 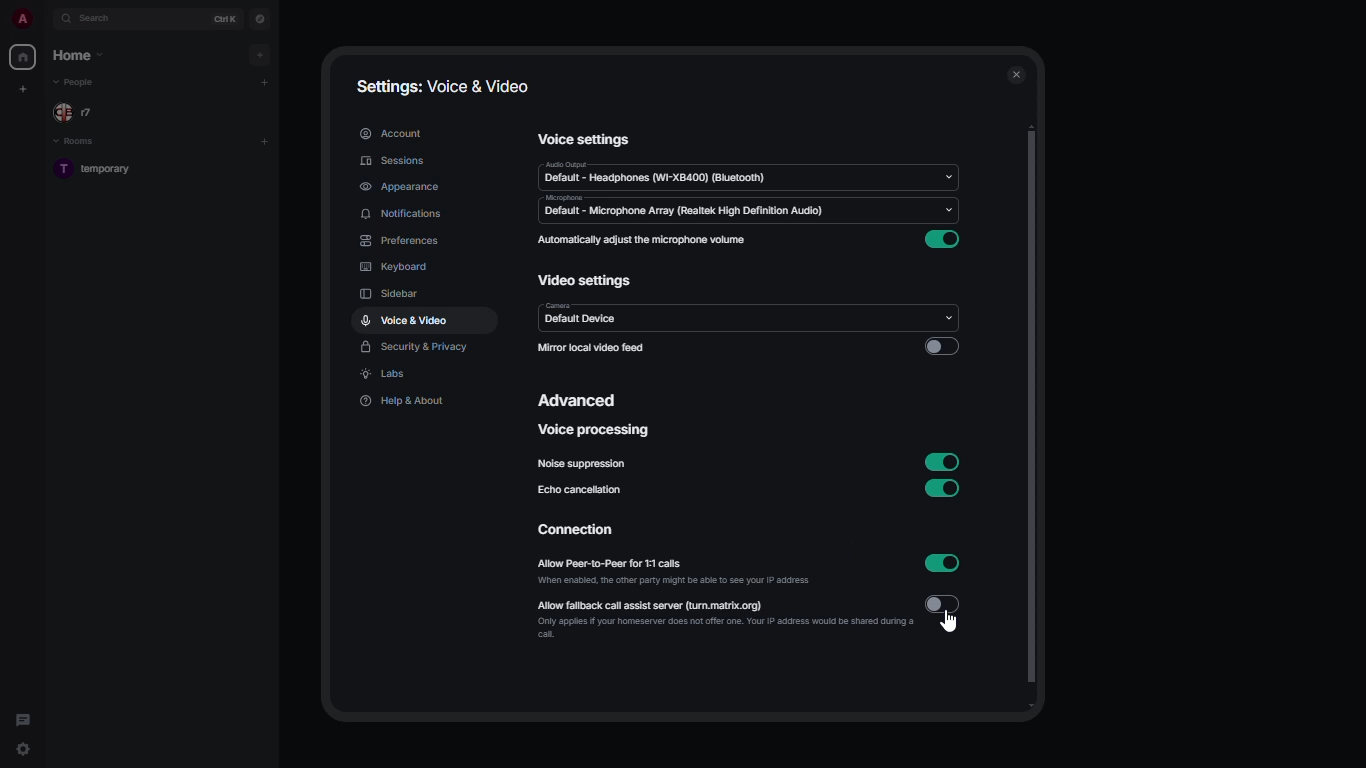 I want to click on ctrl K, so click(x=225, y=19).